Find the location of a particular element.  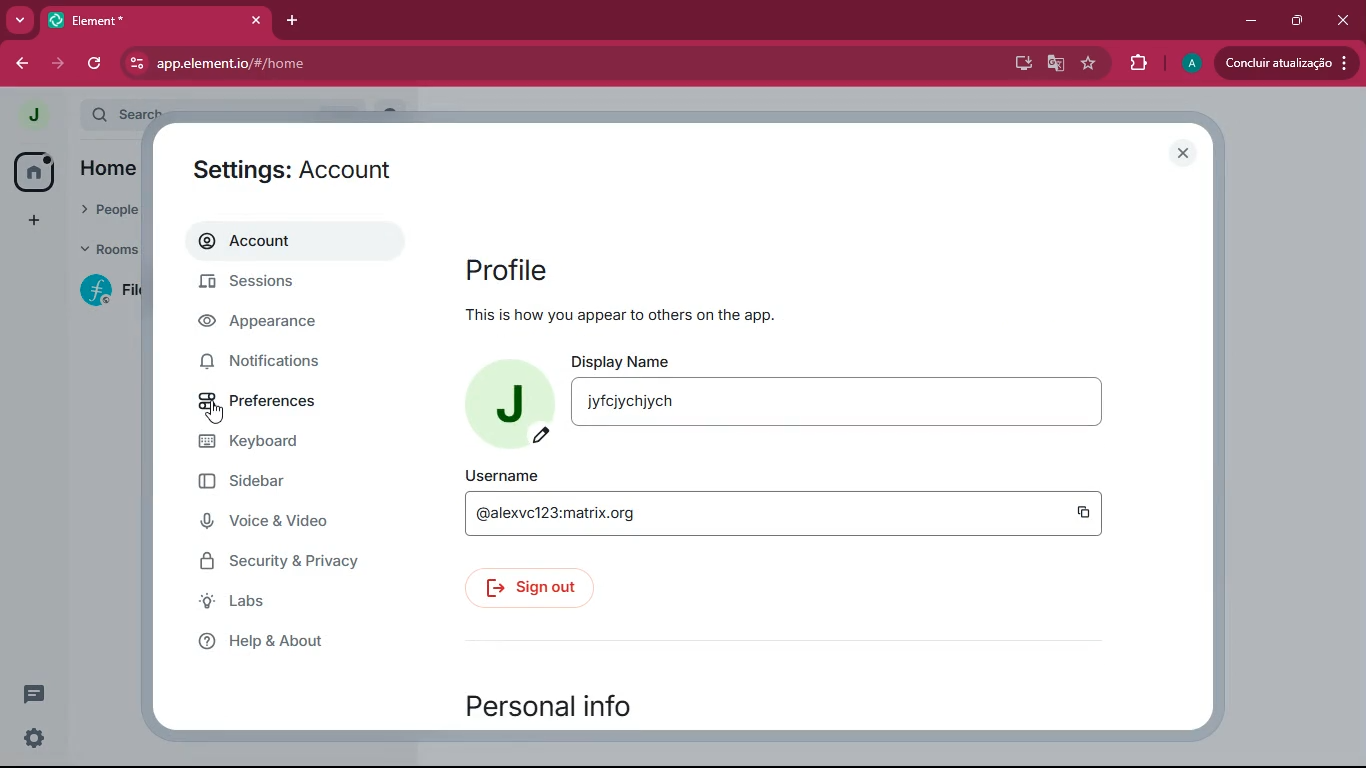

more is located at coordinates (20, 21).